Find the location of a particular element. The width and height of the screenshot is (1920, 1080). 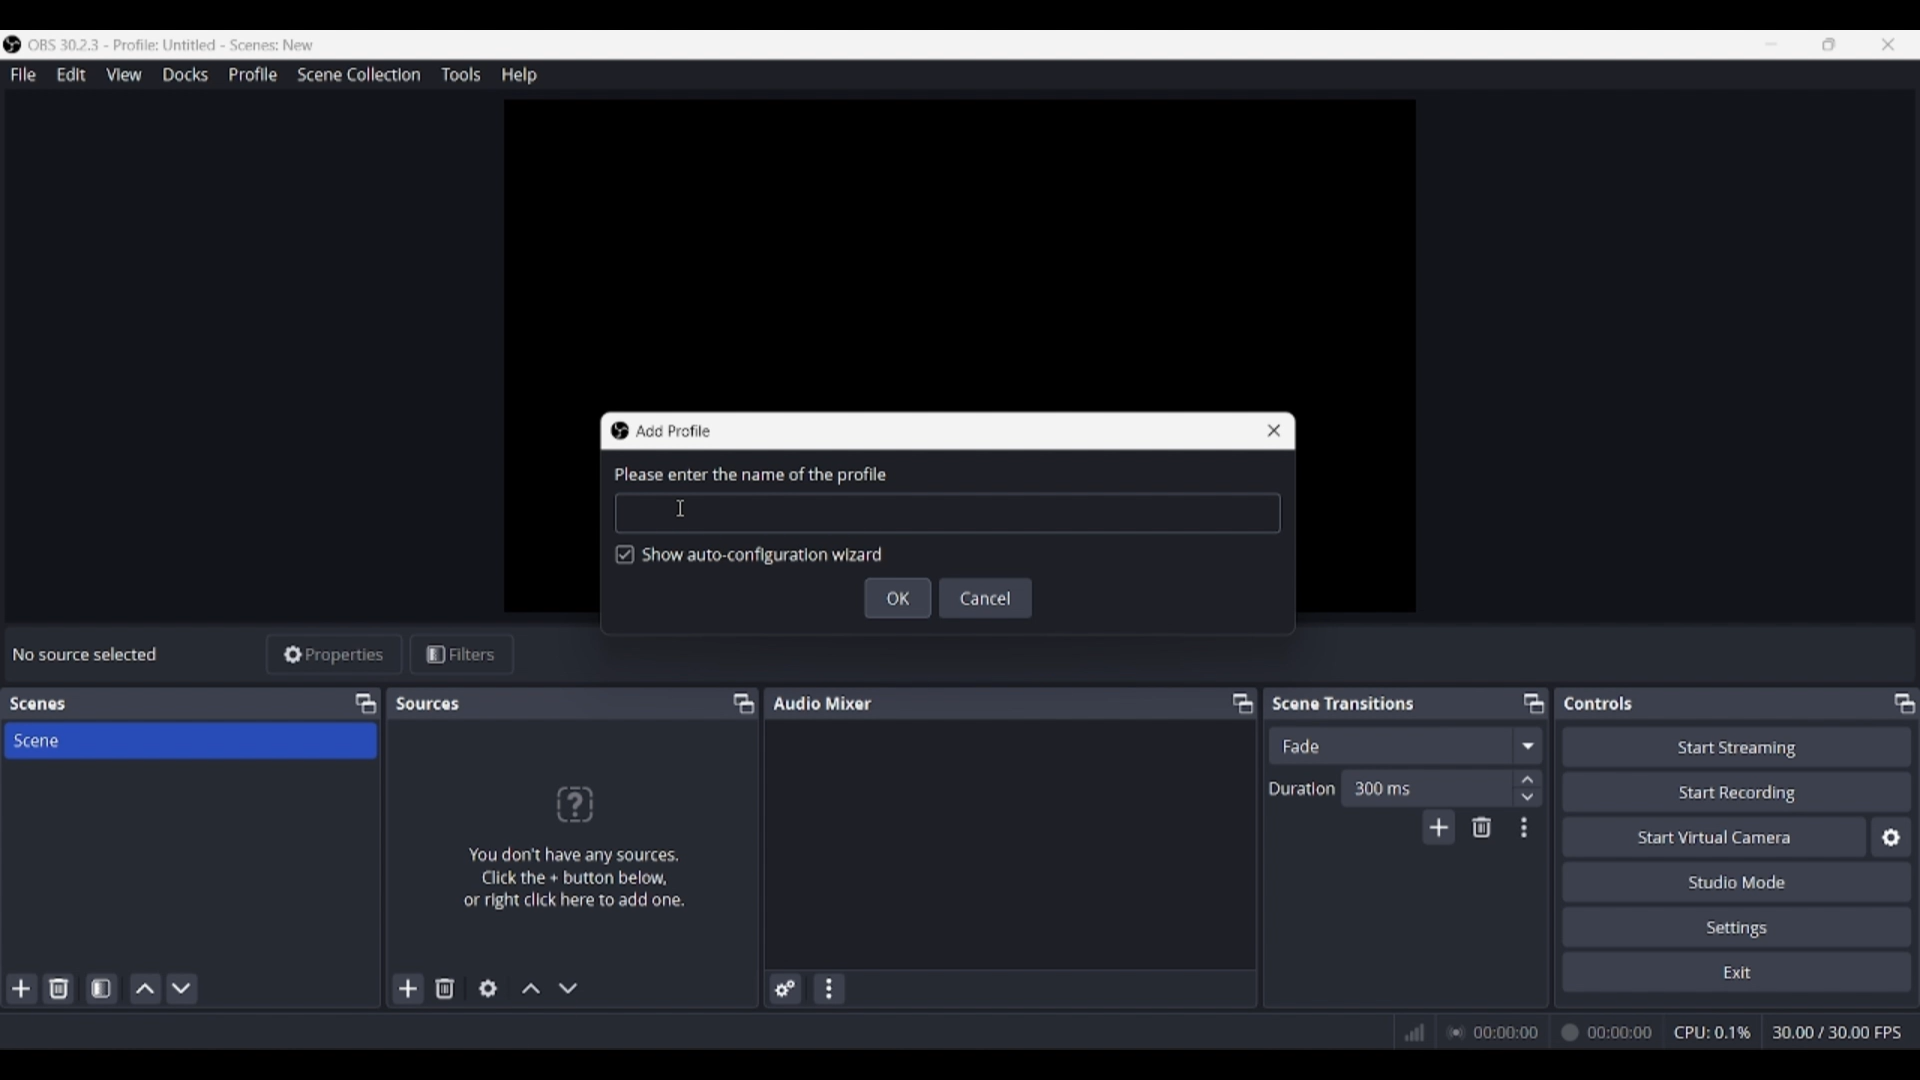

Add scene is located at coordinates (22, 989).